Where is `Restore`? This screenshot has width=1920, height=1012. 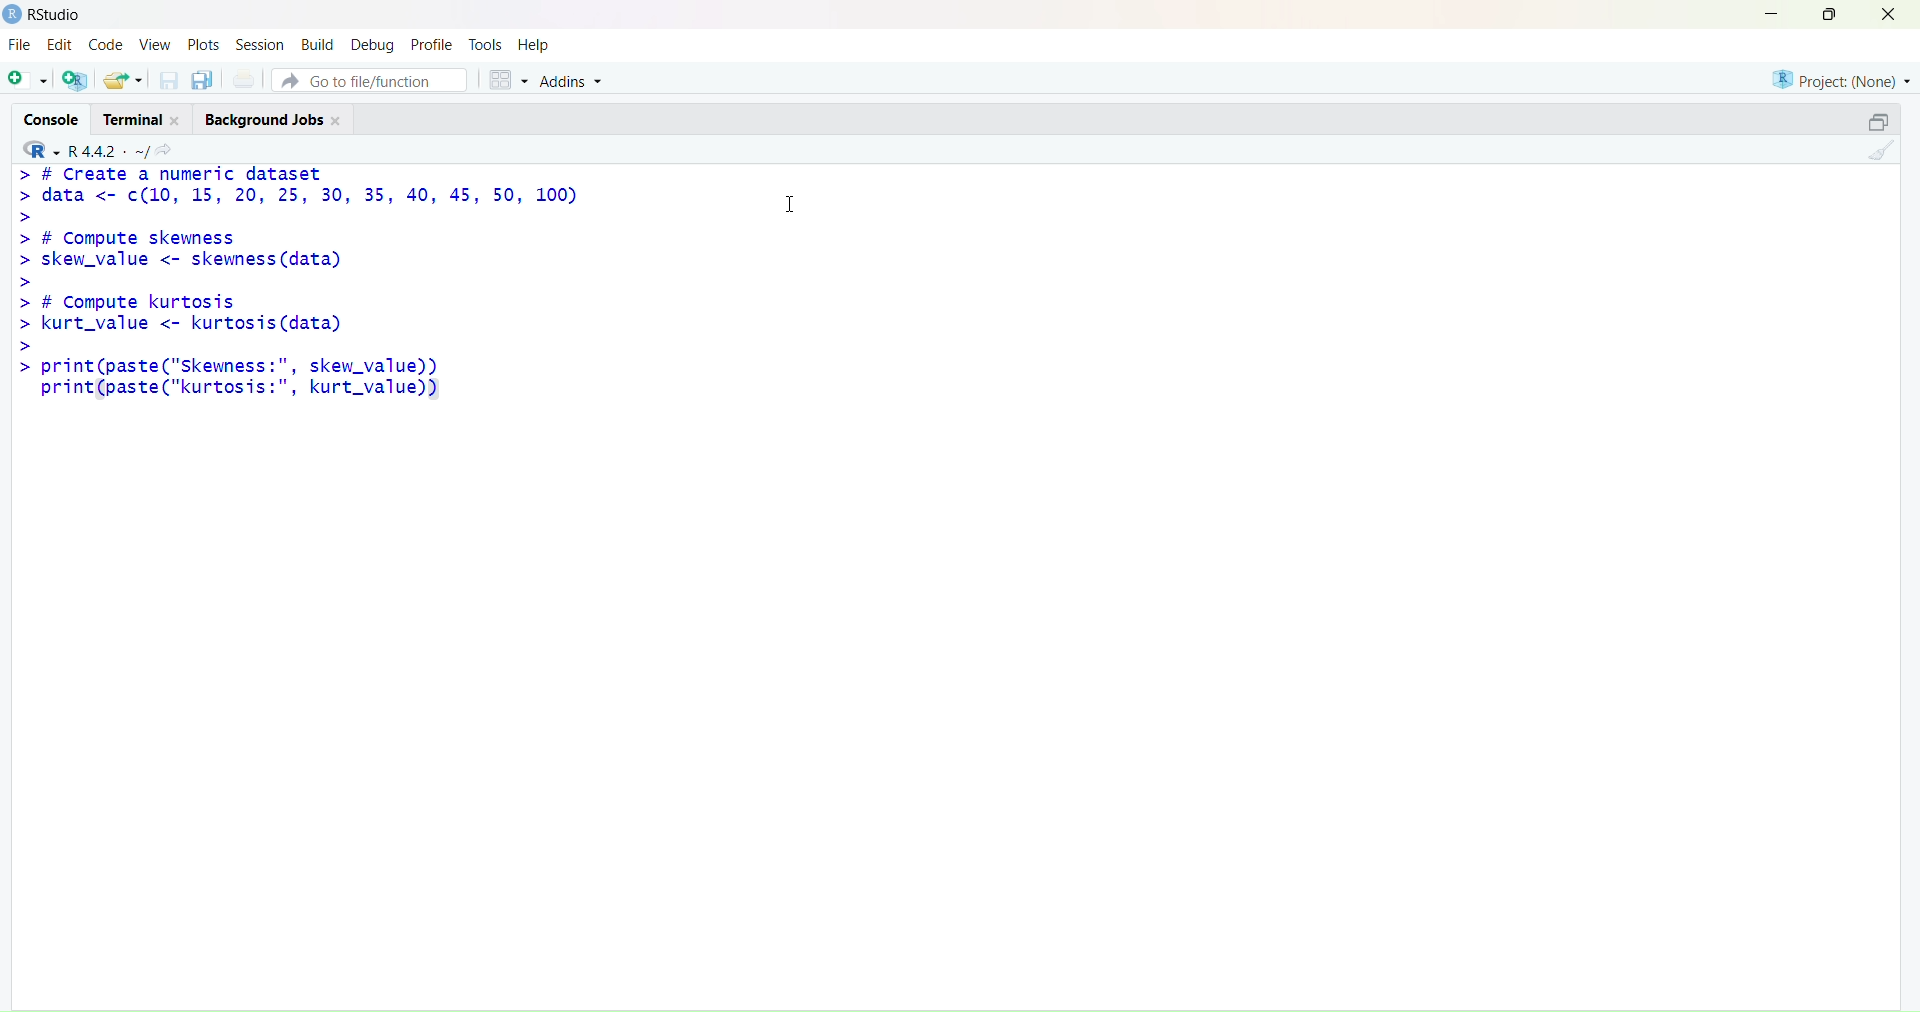 Restore is located at coordinates (1867, 124).